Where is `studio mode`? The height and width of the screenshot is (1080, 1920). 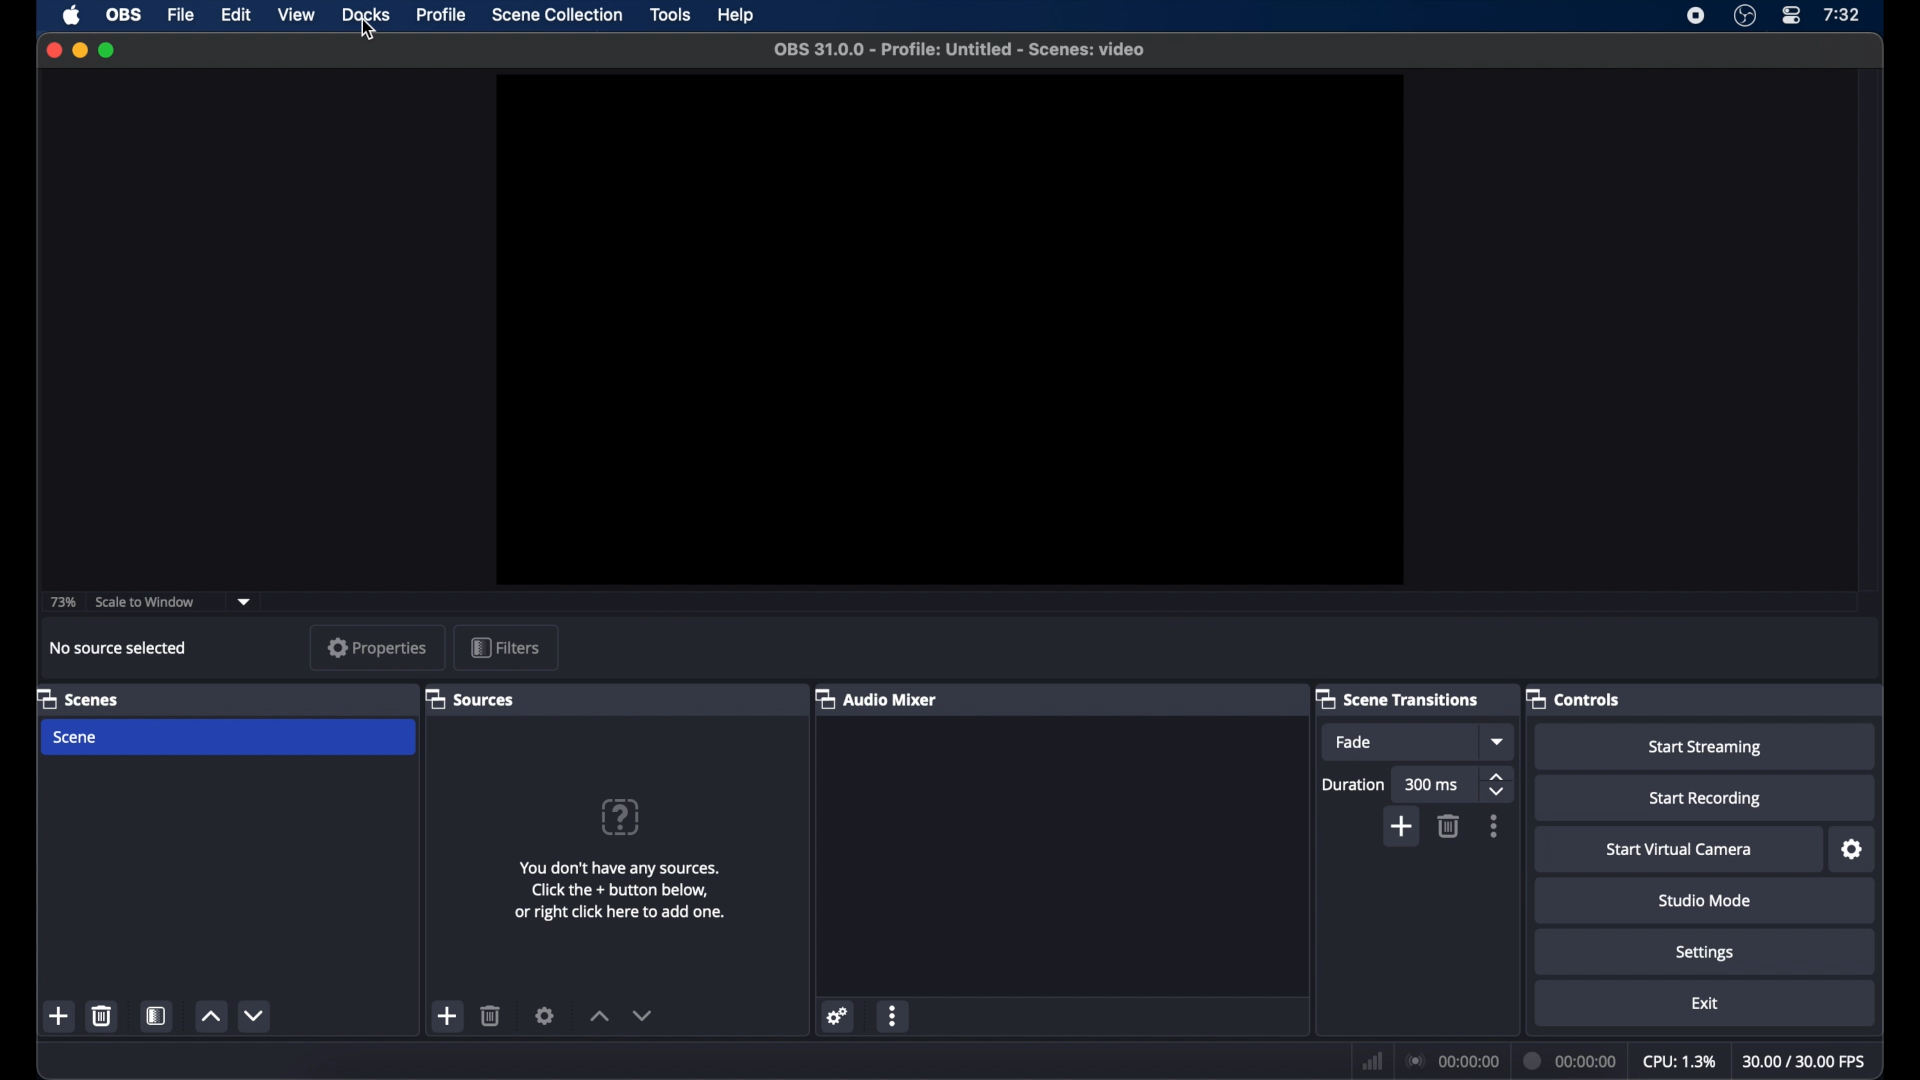 studio mode is located at coordinates (1705, 901).